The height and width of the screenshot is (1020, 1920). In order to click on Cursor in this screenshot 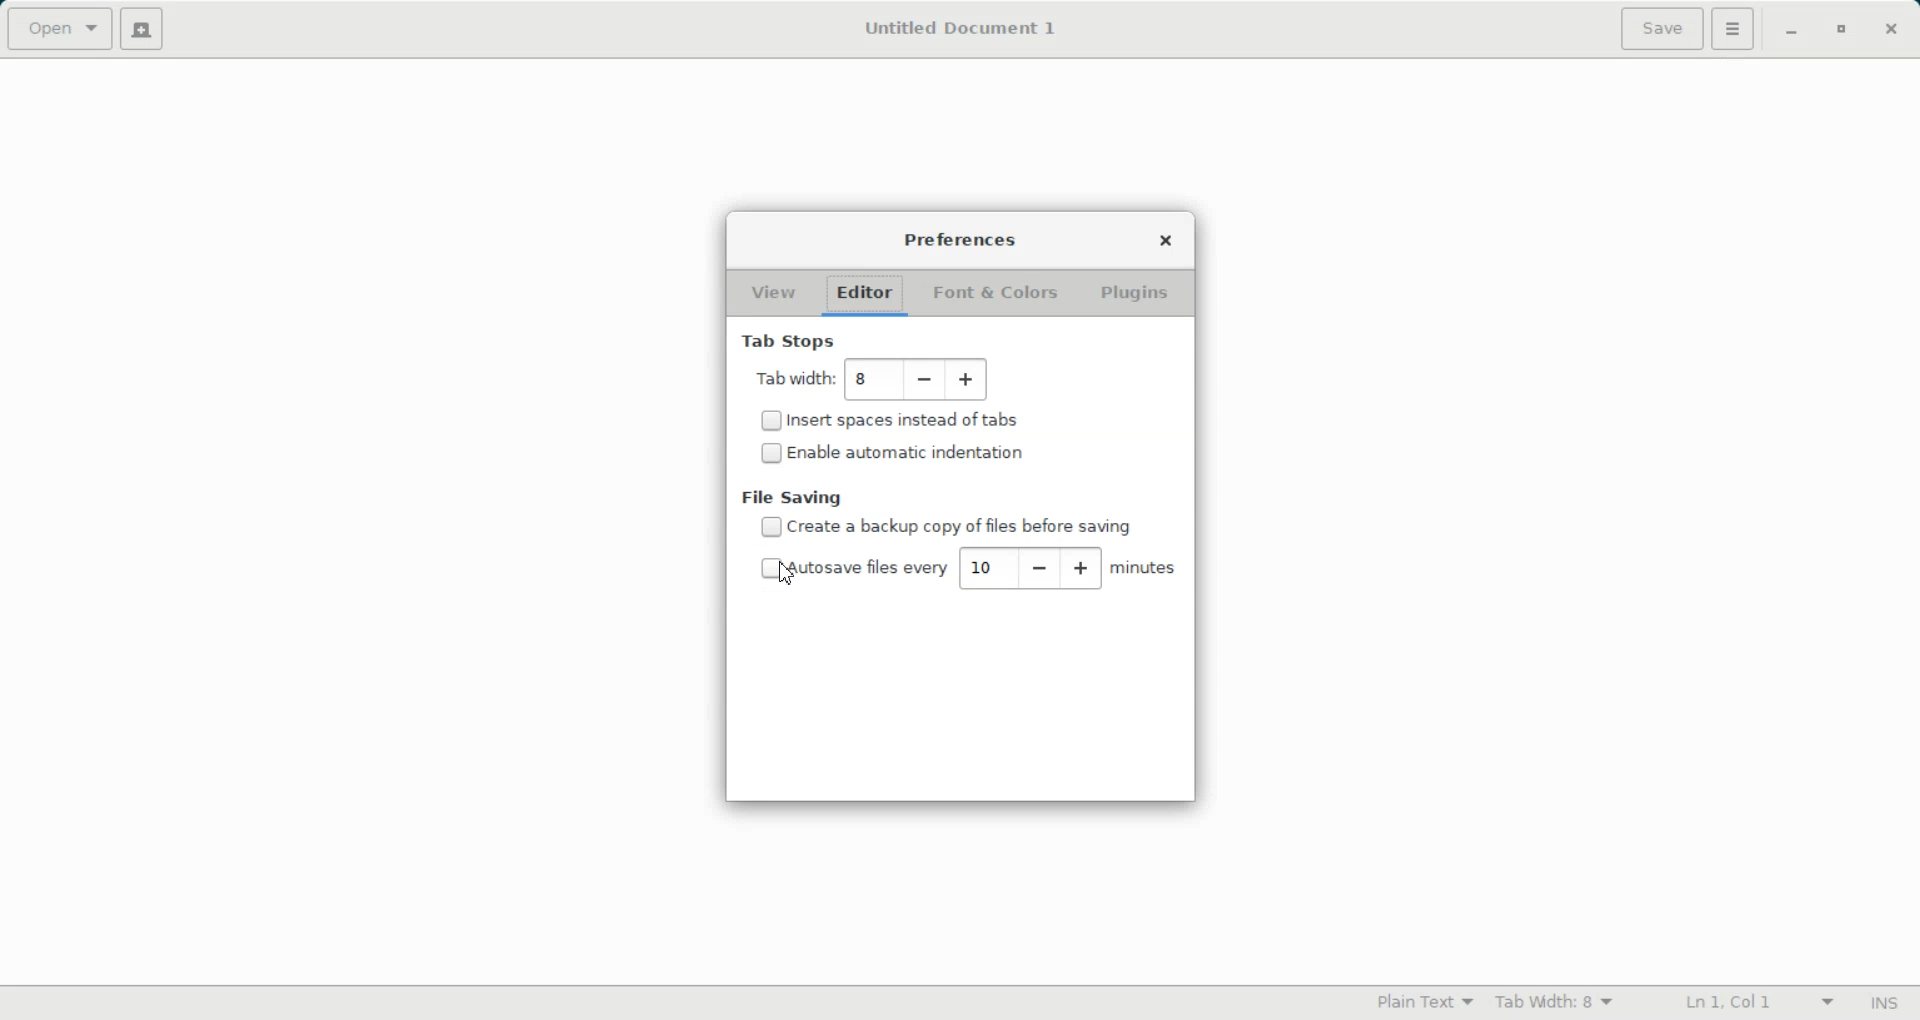, I will do `click(785, 573)`.